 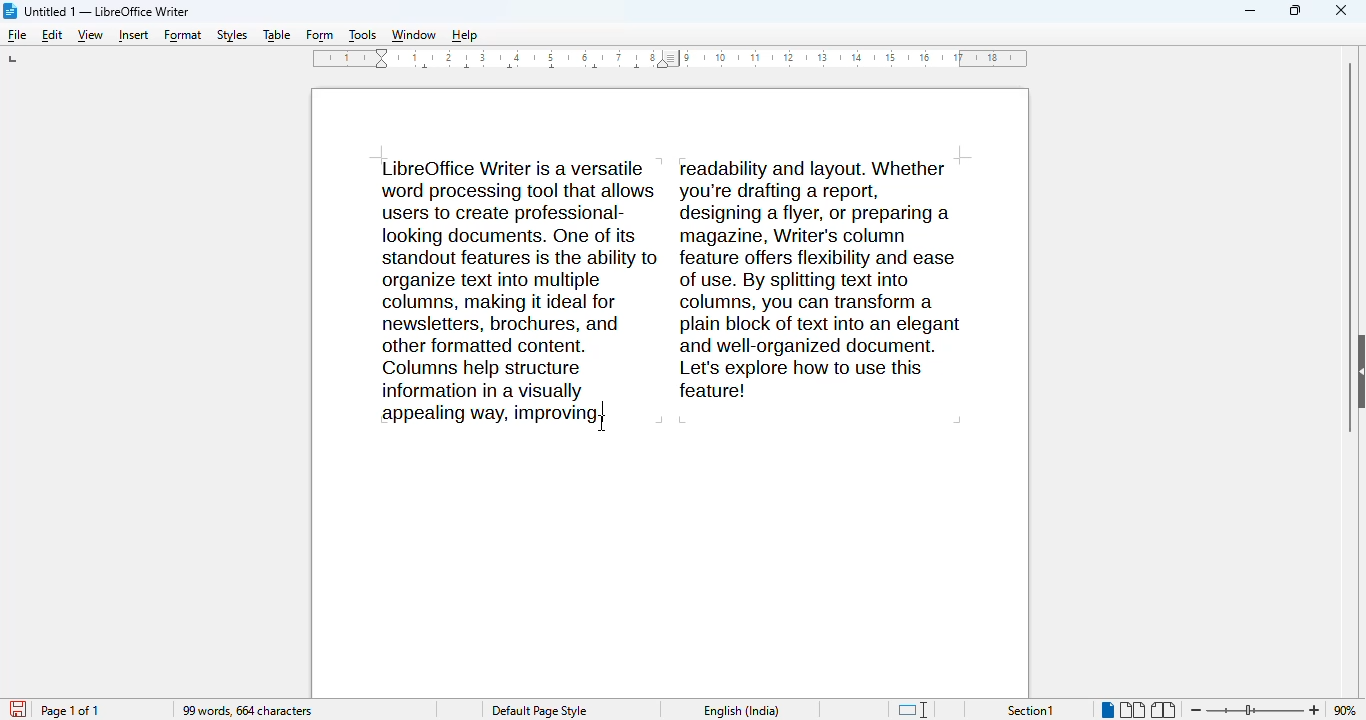 I want to click on center tab, so click(x=642, y=71).